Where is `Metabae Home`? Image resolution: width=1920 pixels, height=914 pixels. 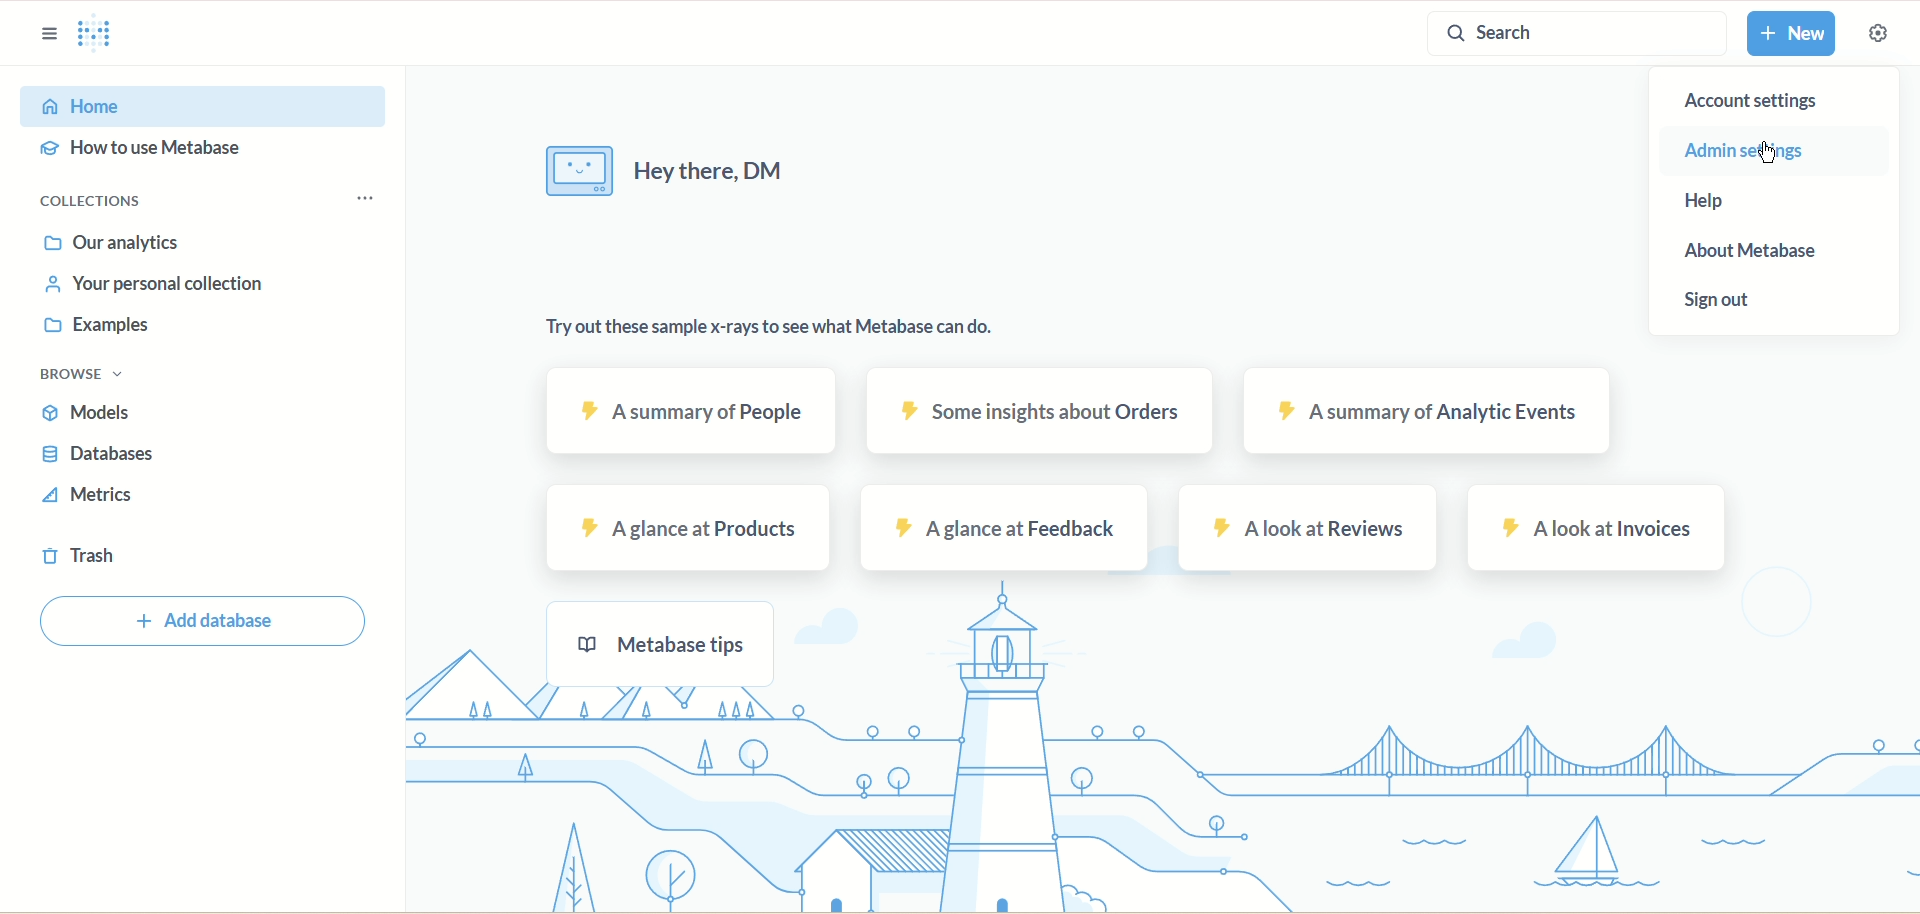
Metabae Home is located at coordinates (99, 31).